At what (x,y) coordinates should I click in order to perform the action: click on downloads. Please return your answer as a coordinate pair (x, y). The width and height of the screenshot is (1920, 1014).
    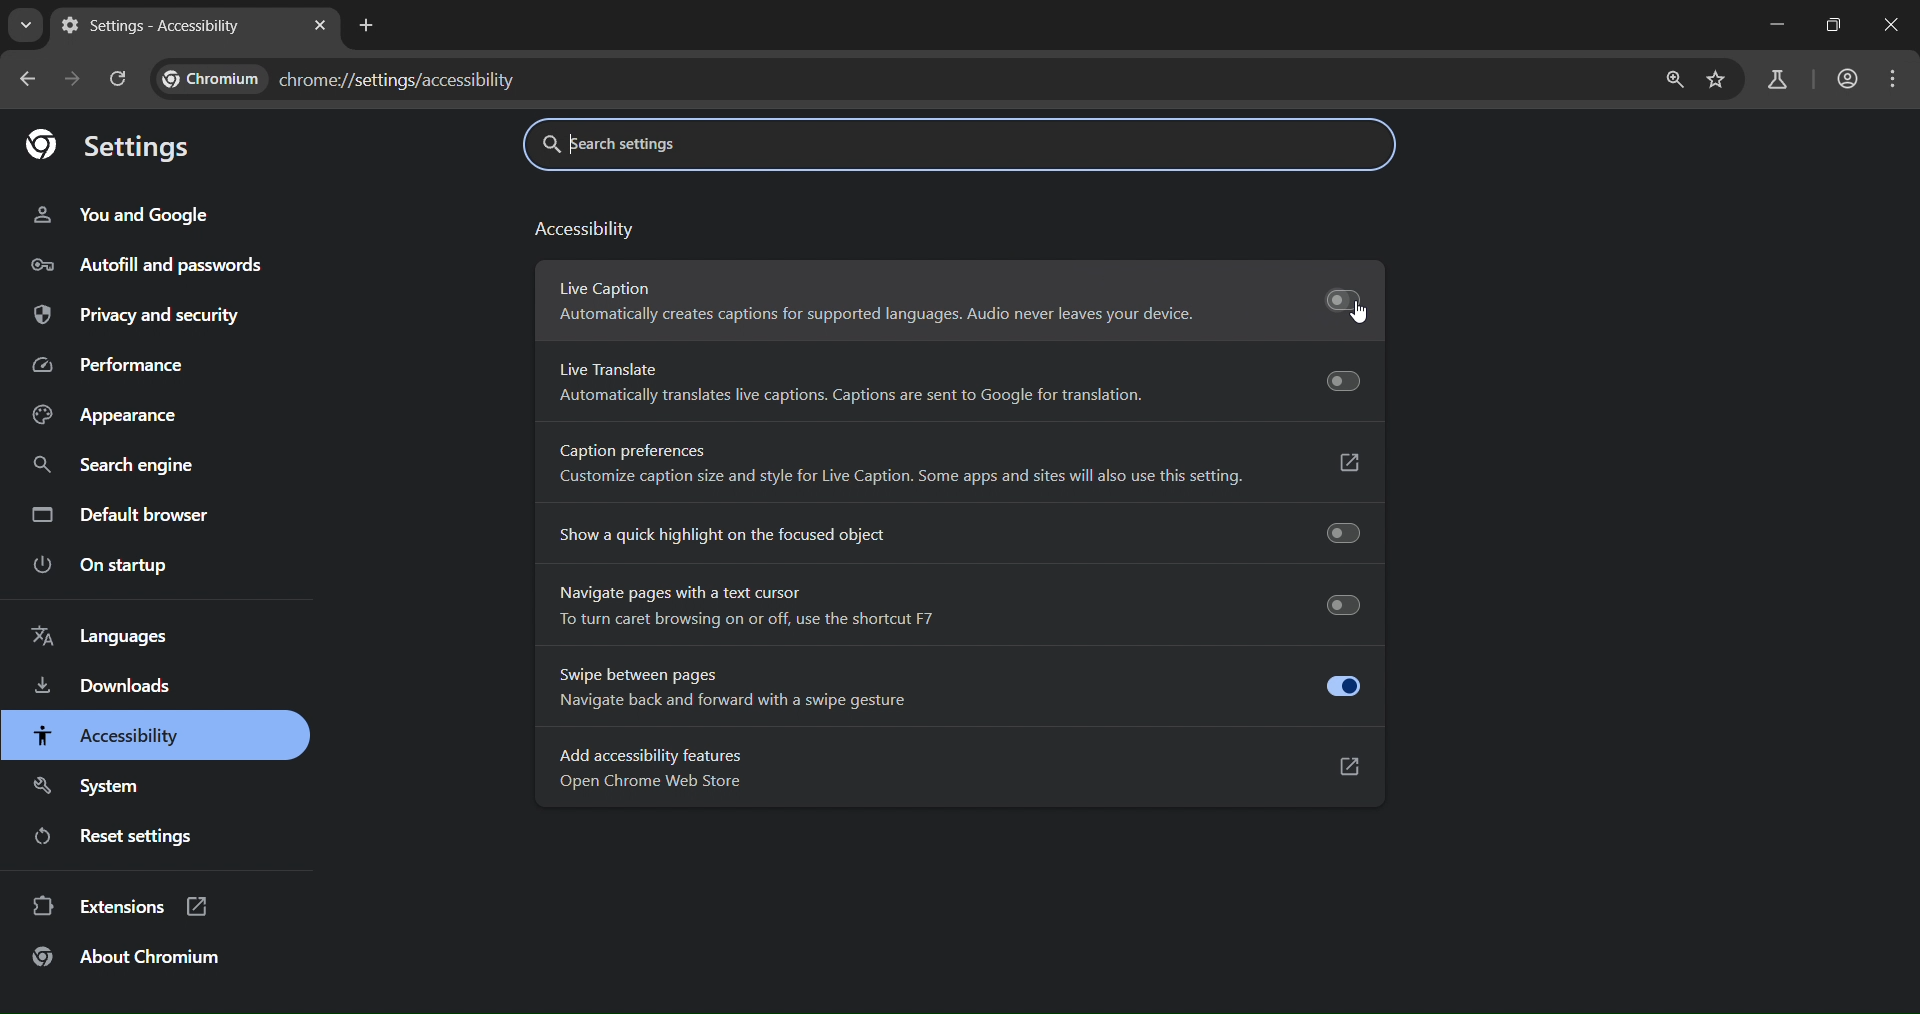
    Looking at the image, I should click on (113, 687).